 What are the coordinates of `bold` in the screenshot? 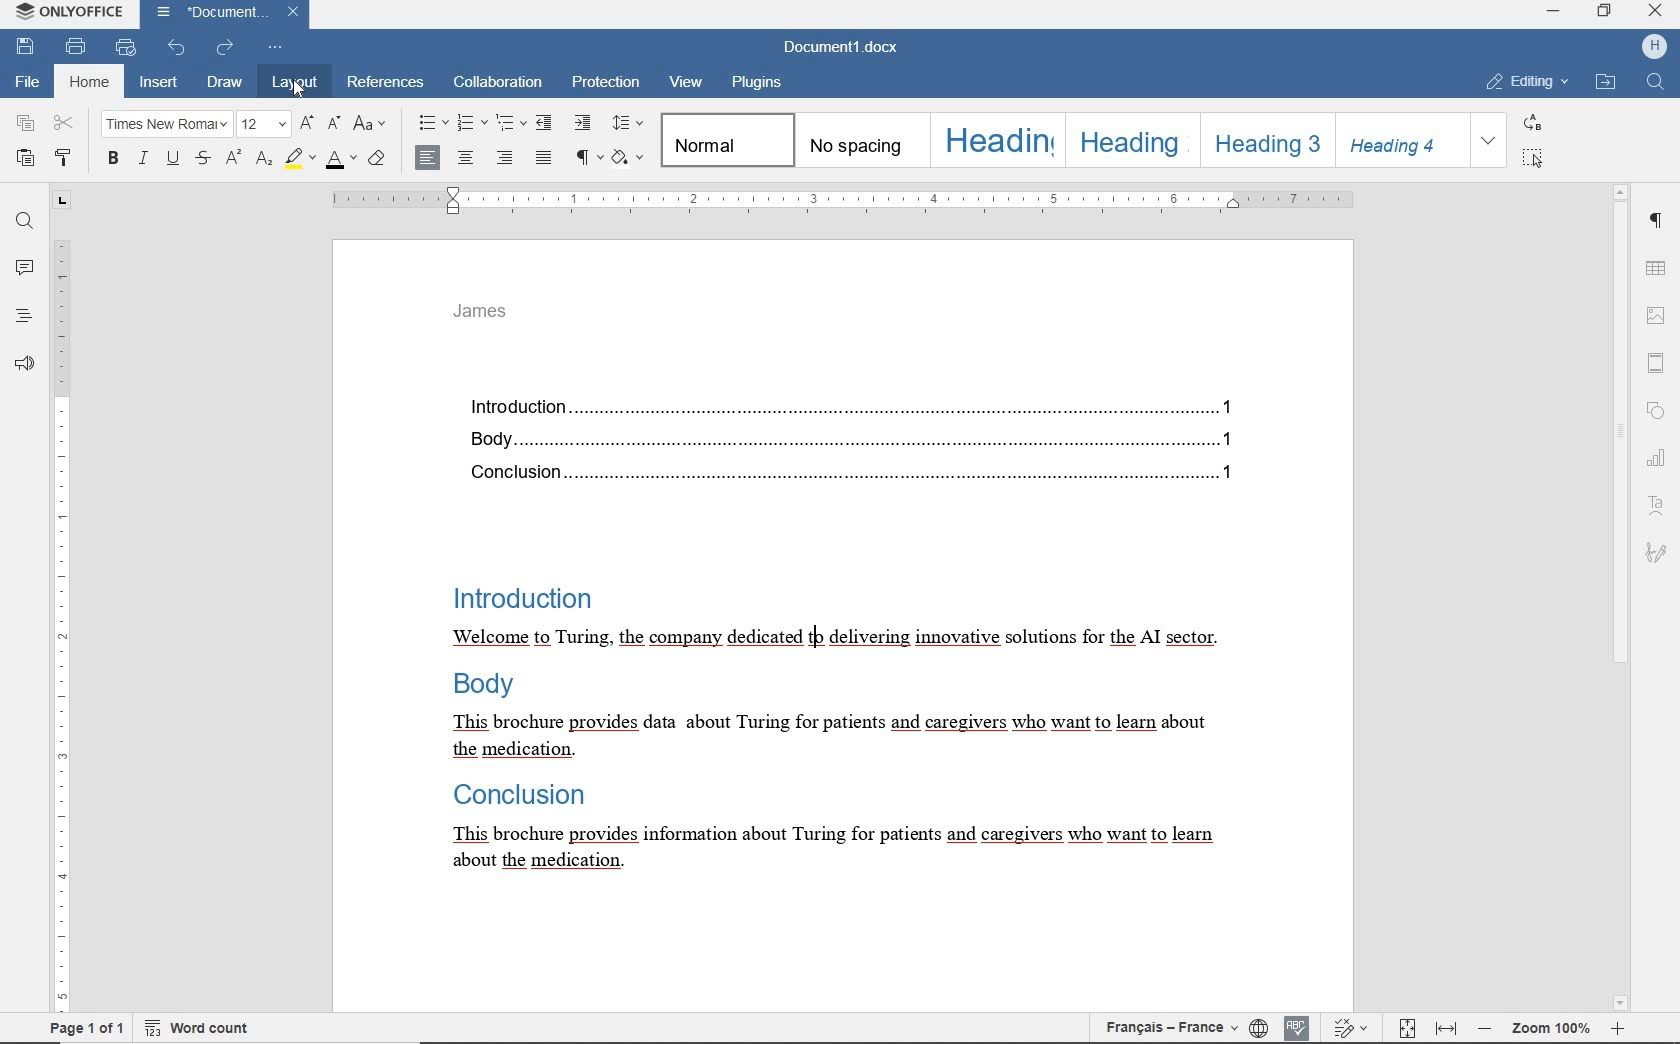 It's located at (110, 157).